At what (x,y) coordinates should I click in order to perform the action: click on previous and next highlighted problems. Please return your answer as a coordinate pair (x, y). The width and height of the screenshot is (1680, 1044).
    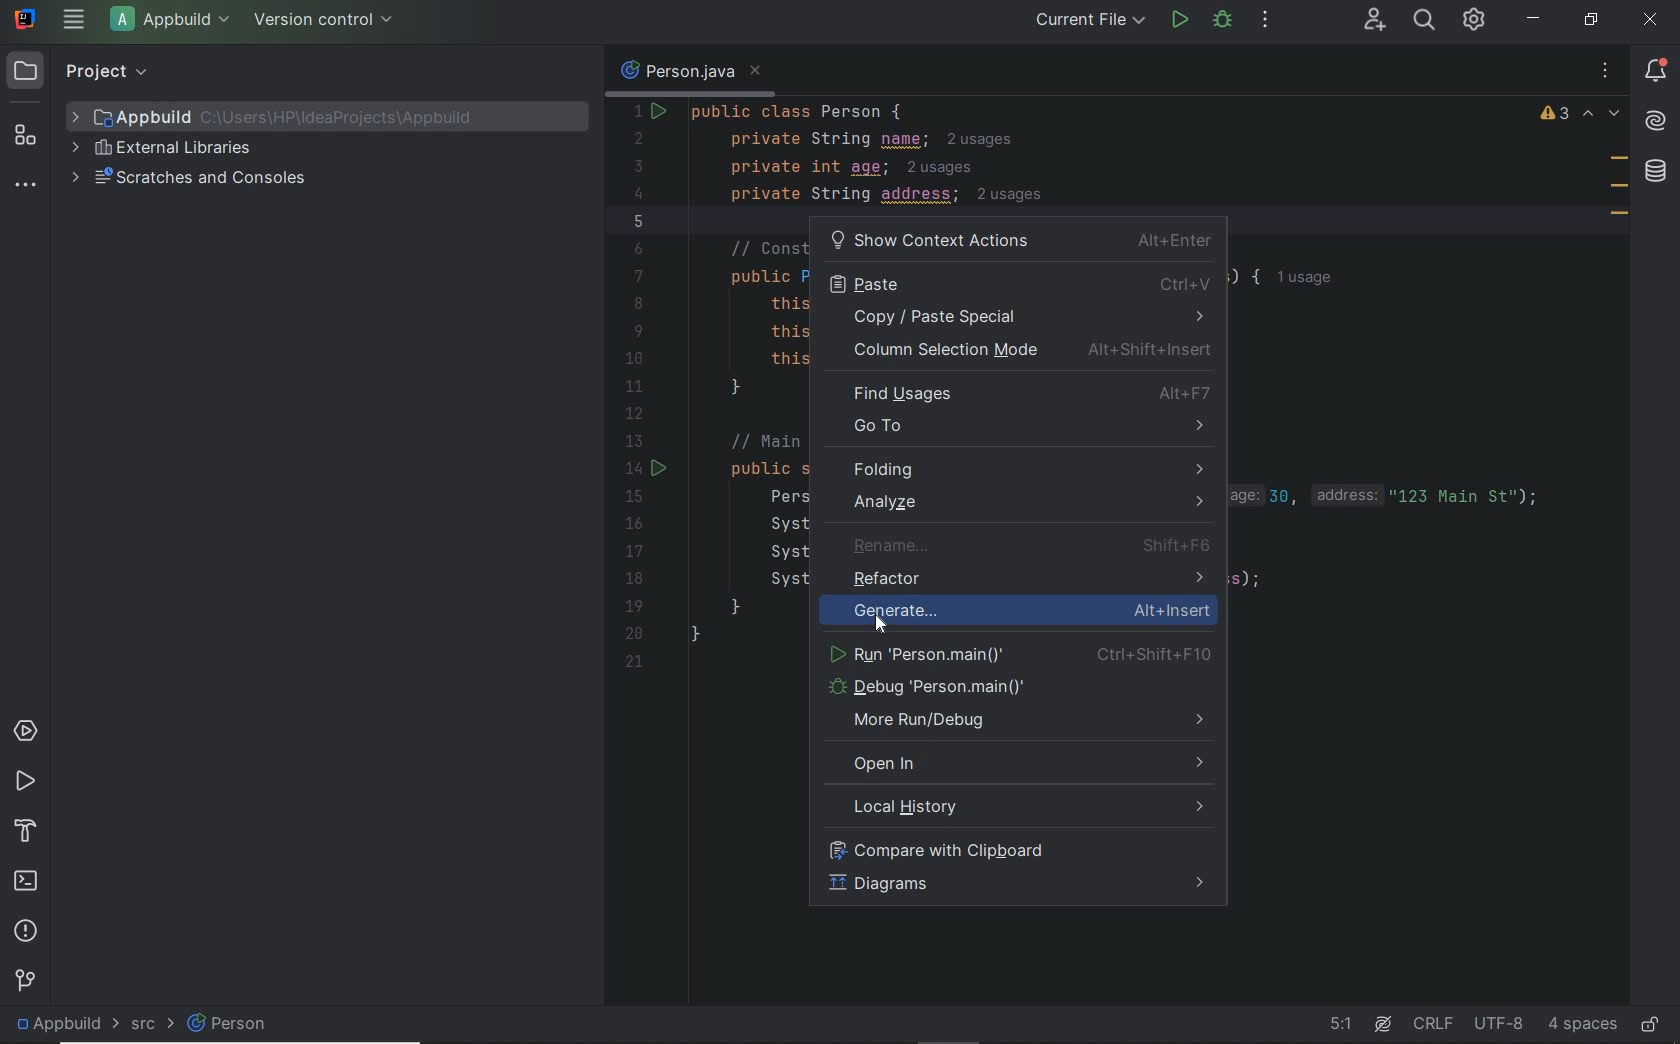
    Looking at the image, I should click on (1602, 115).